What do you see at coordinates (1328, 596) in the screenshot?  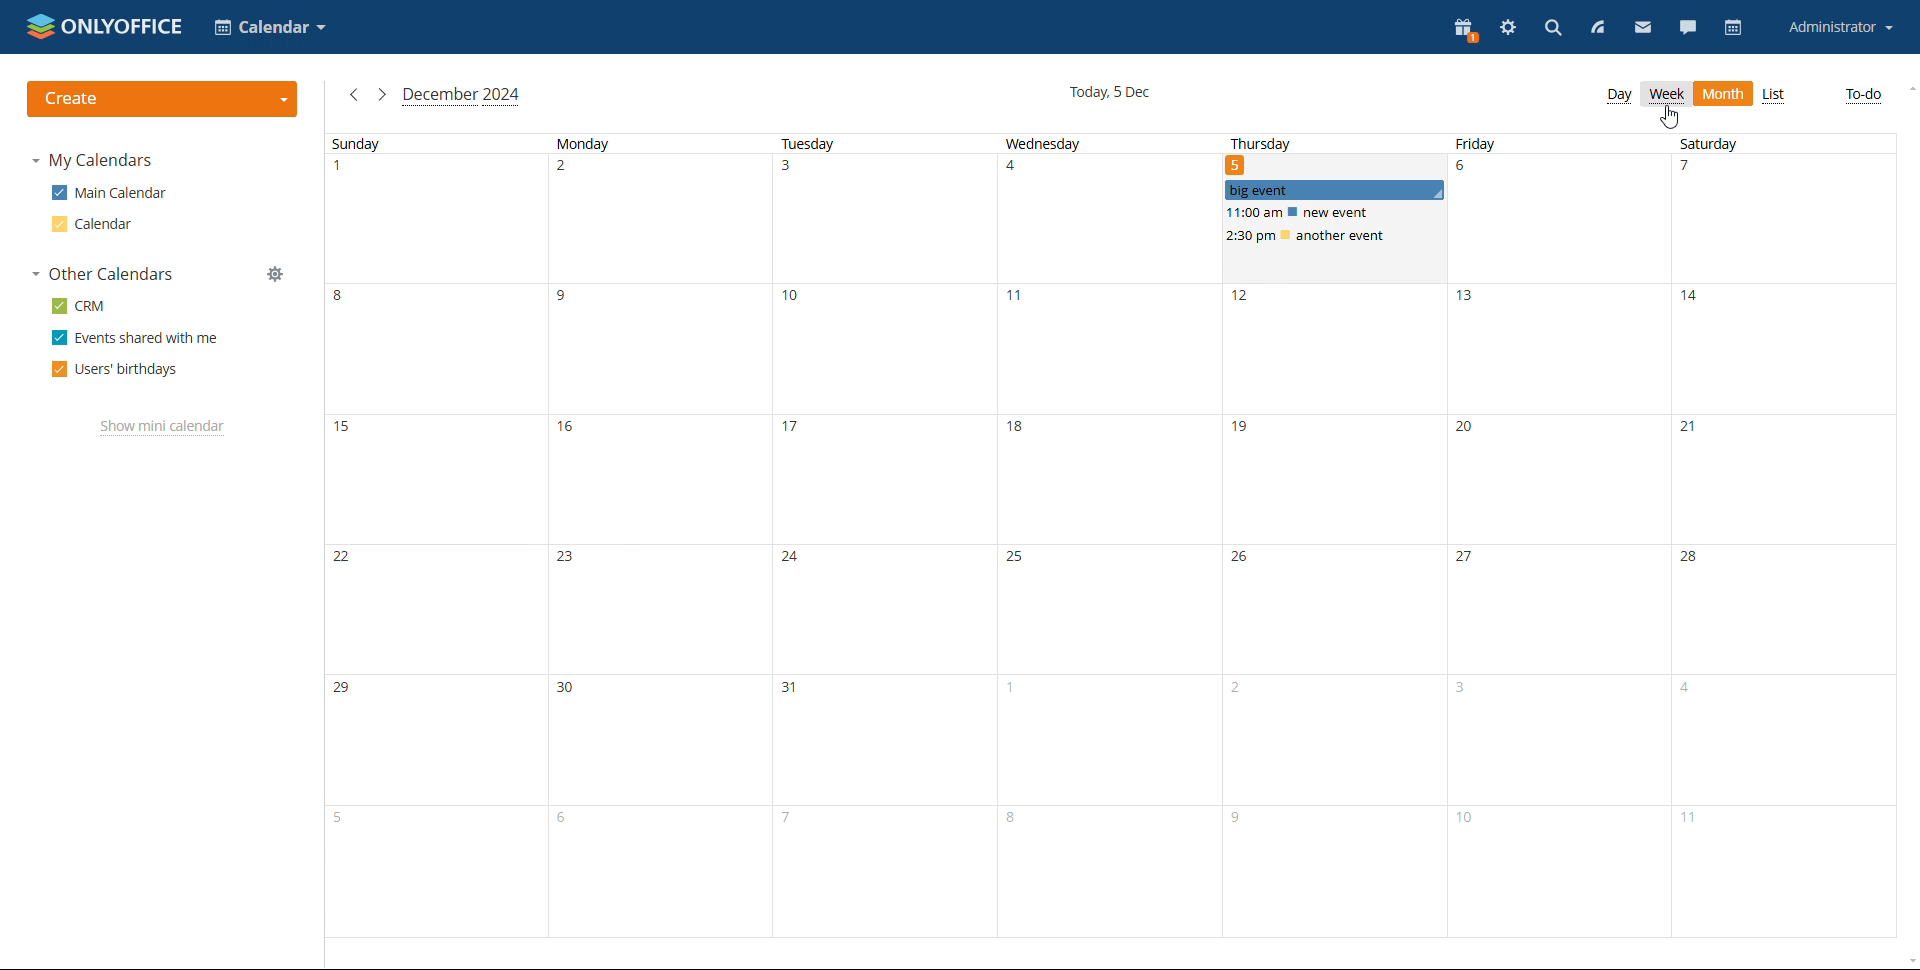 I see `thursday` at bounding box center [1328, 596].